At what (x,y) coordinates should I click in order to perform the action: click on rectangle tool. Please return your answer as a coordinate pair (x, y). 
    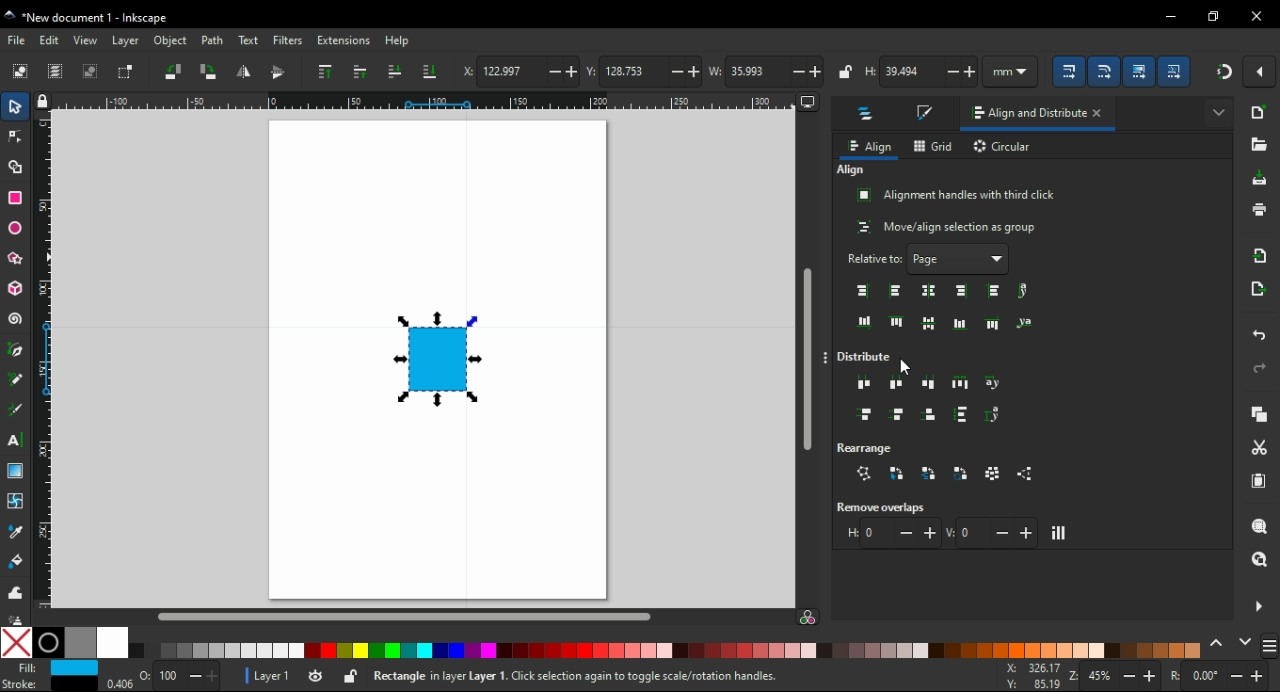
    Looking at the image, I should click on (15, 196).